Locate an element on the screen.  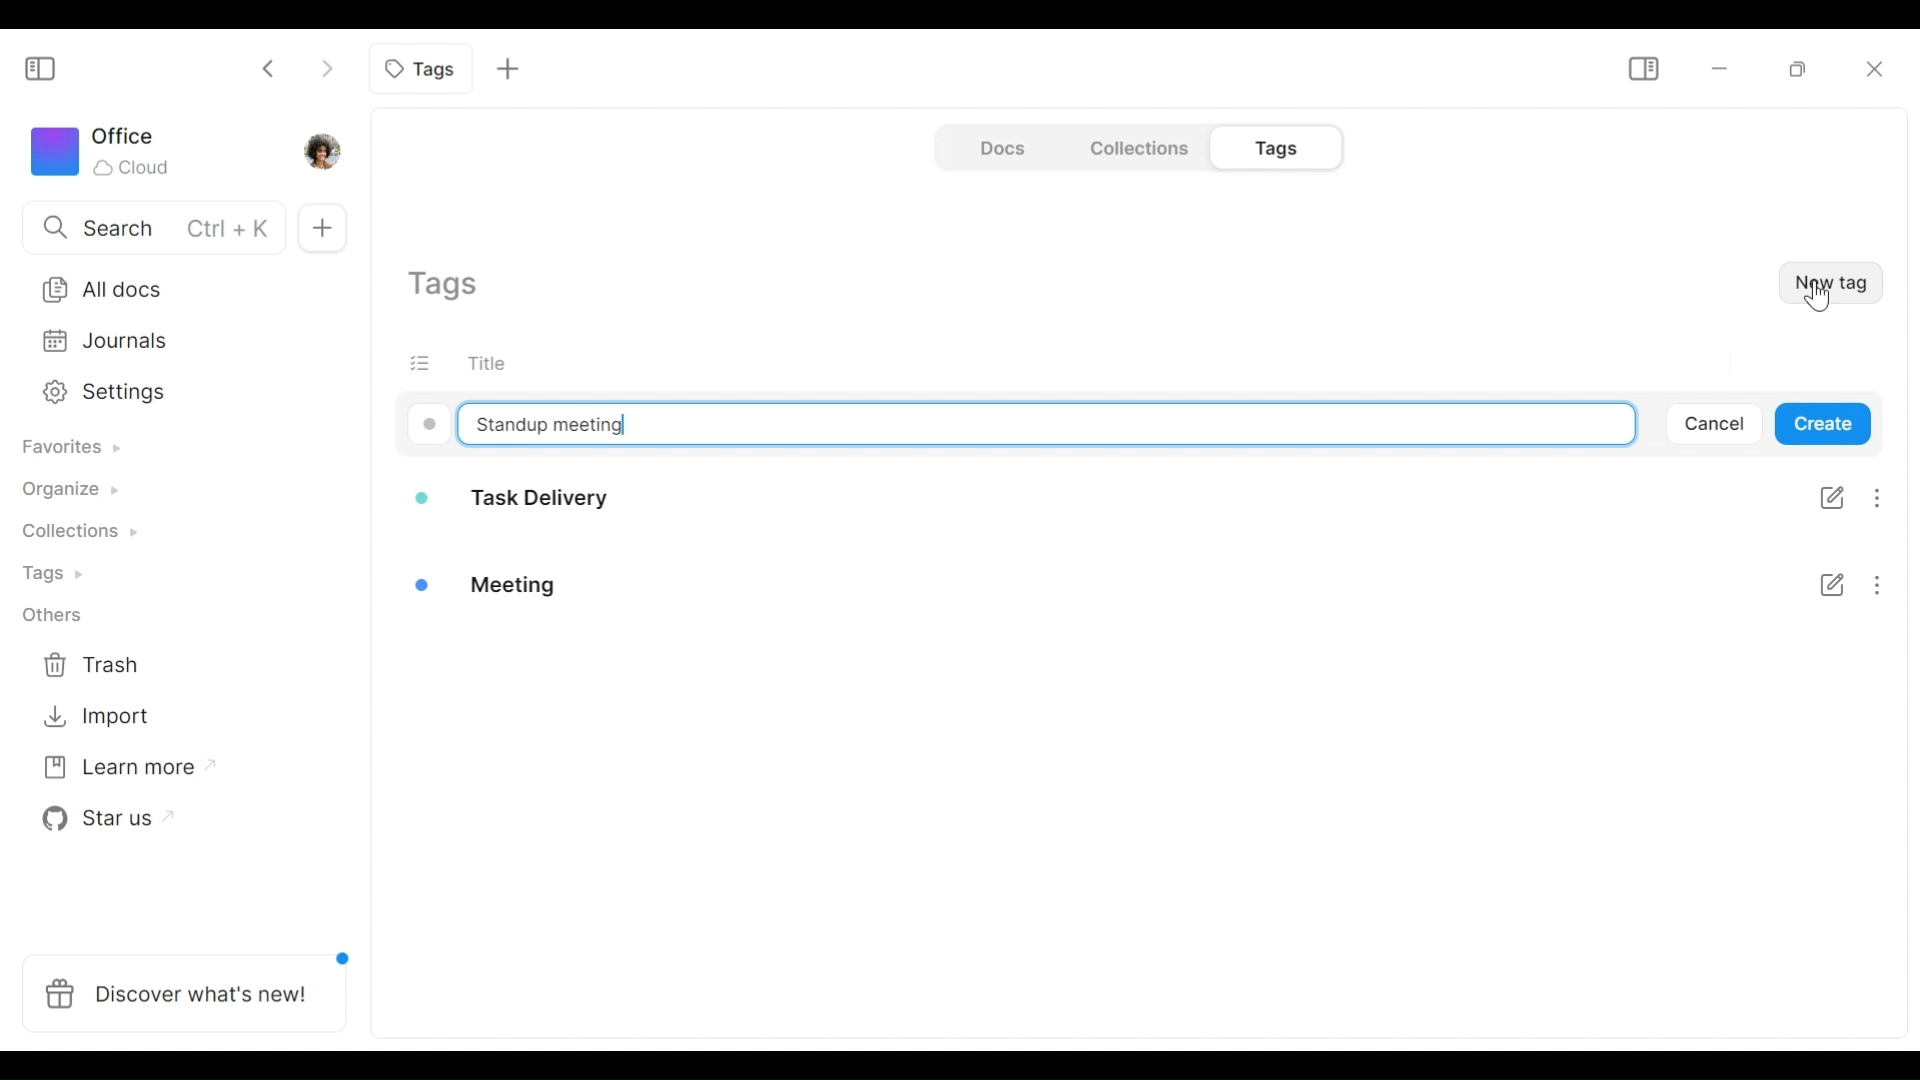
Close is located at coordinates (1876, 67).